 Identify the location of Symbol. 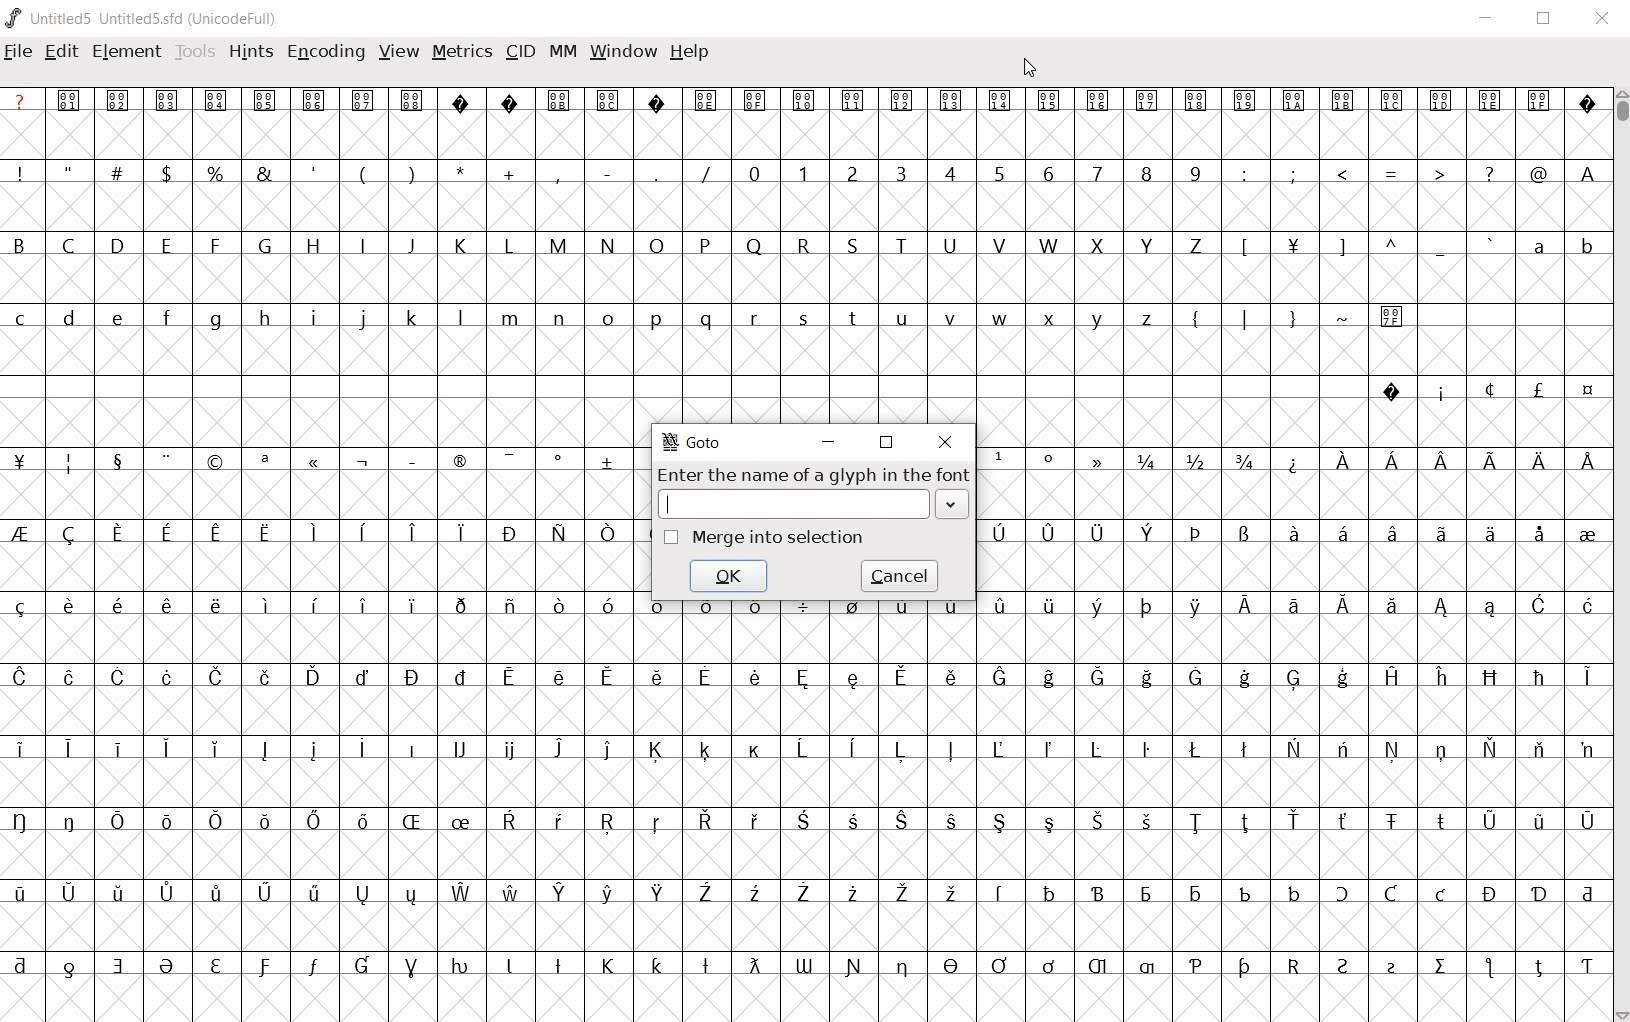
(804, 612).